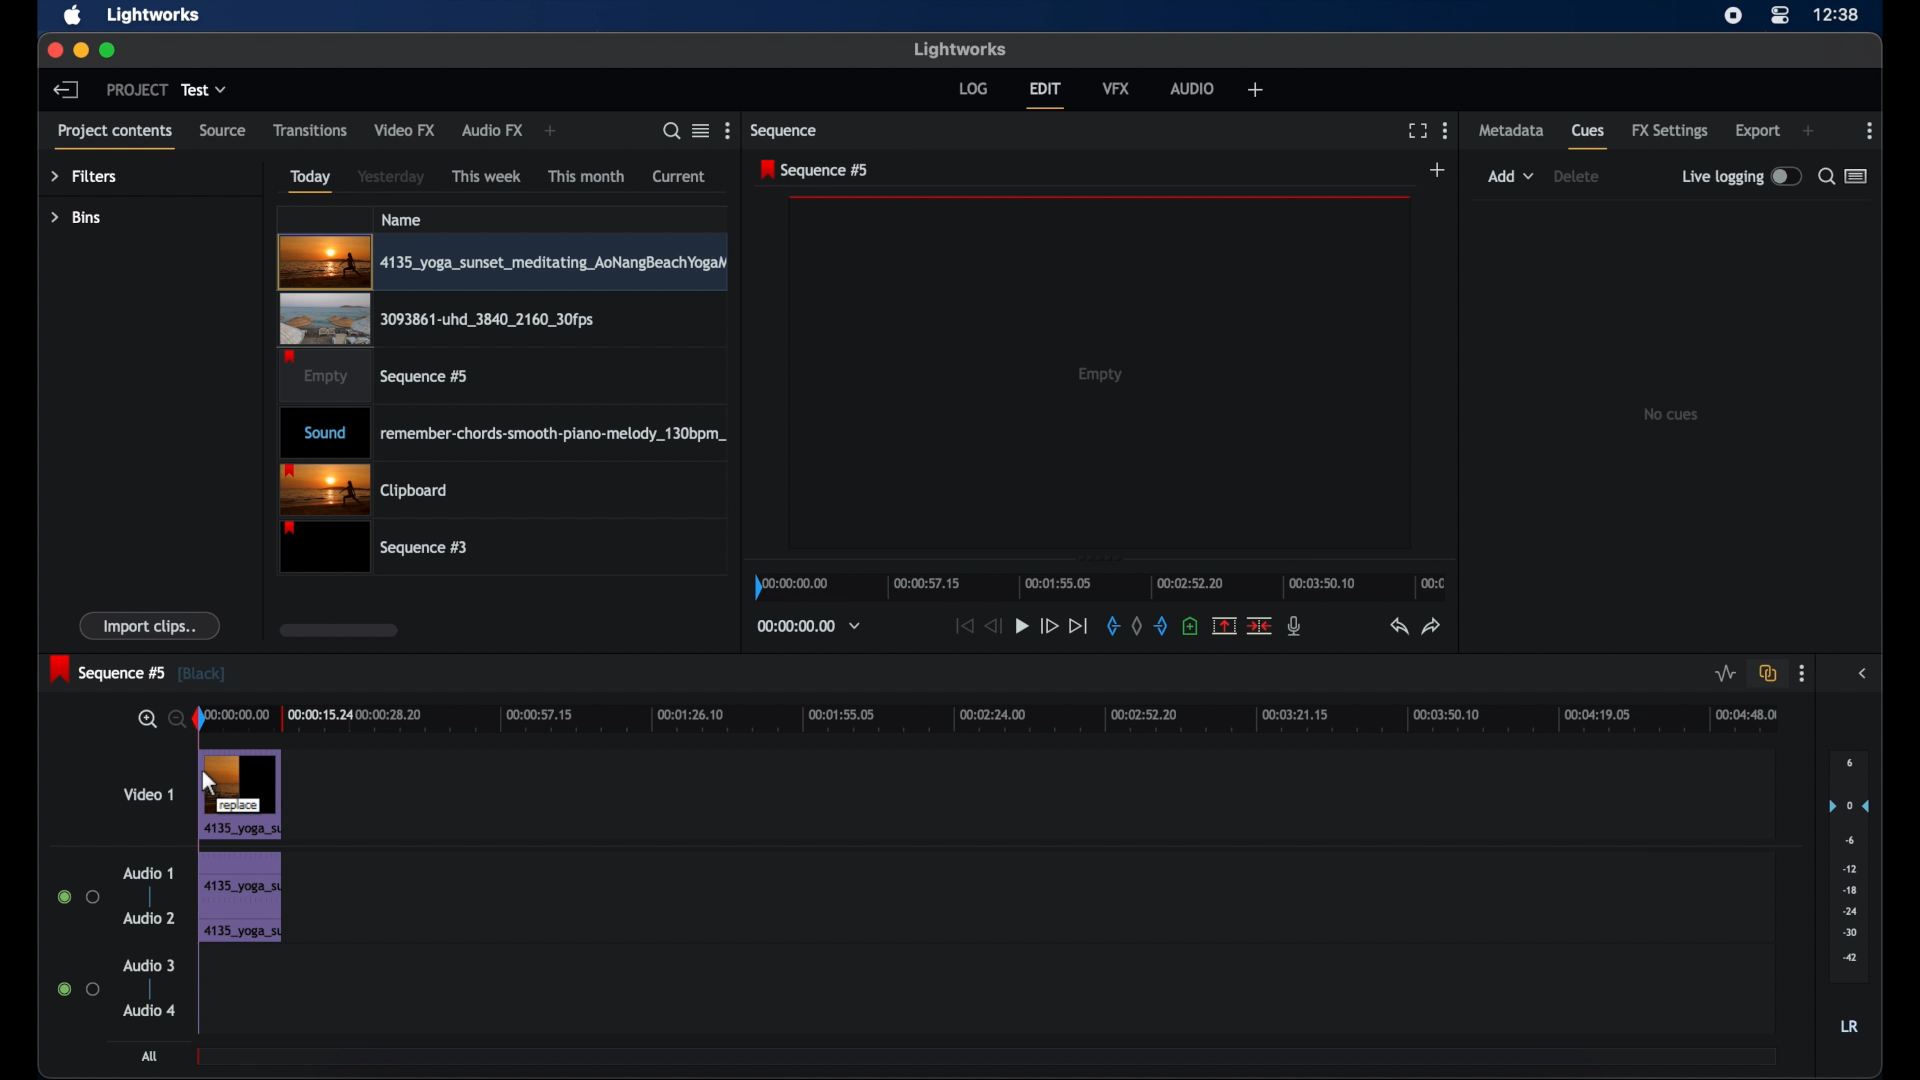  Describe the element at coordinates (1825, 175) in the screenshot. I see `search for cues` at that location.